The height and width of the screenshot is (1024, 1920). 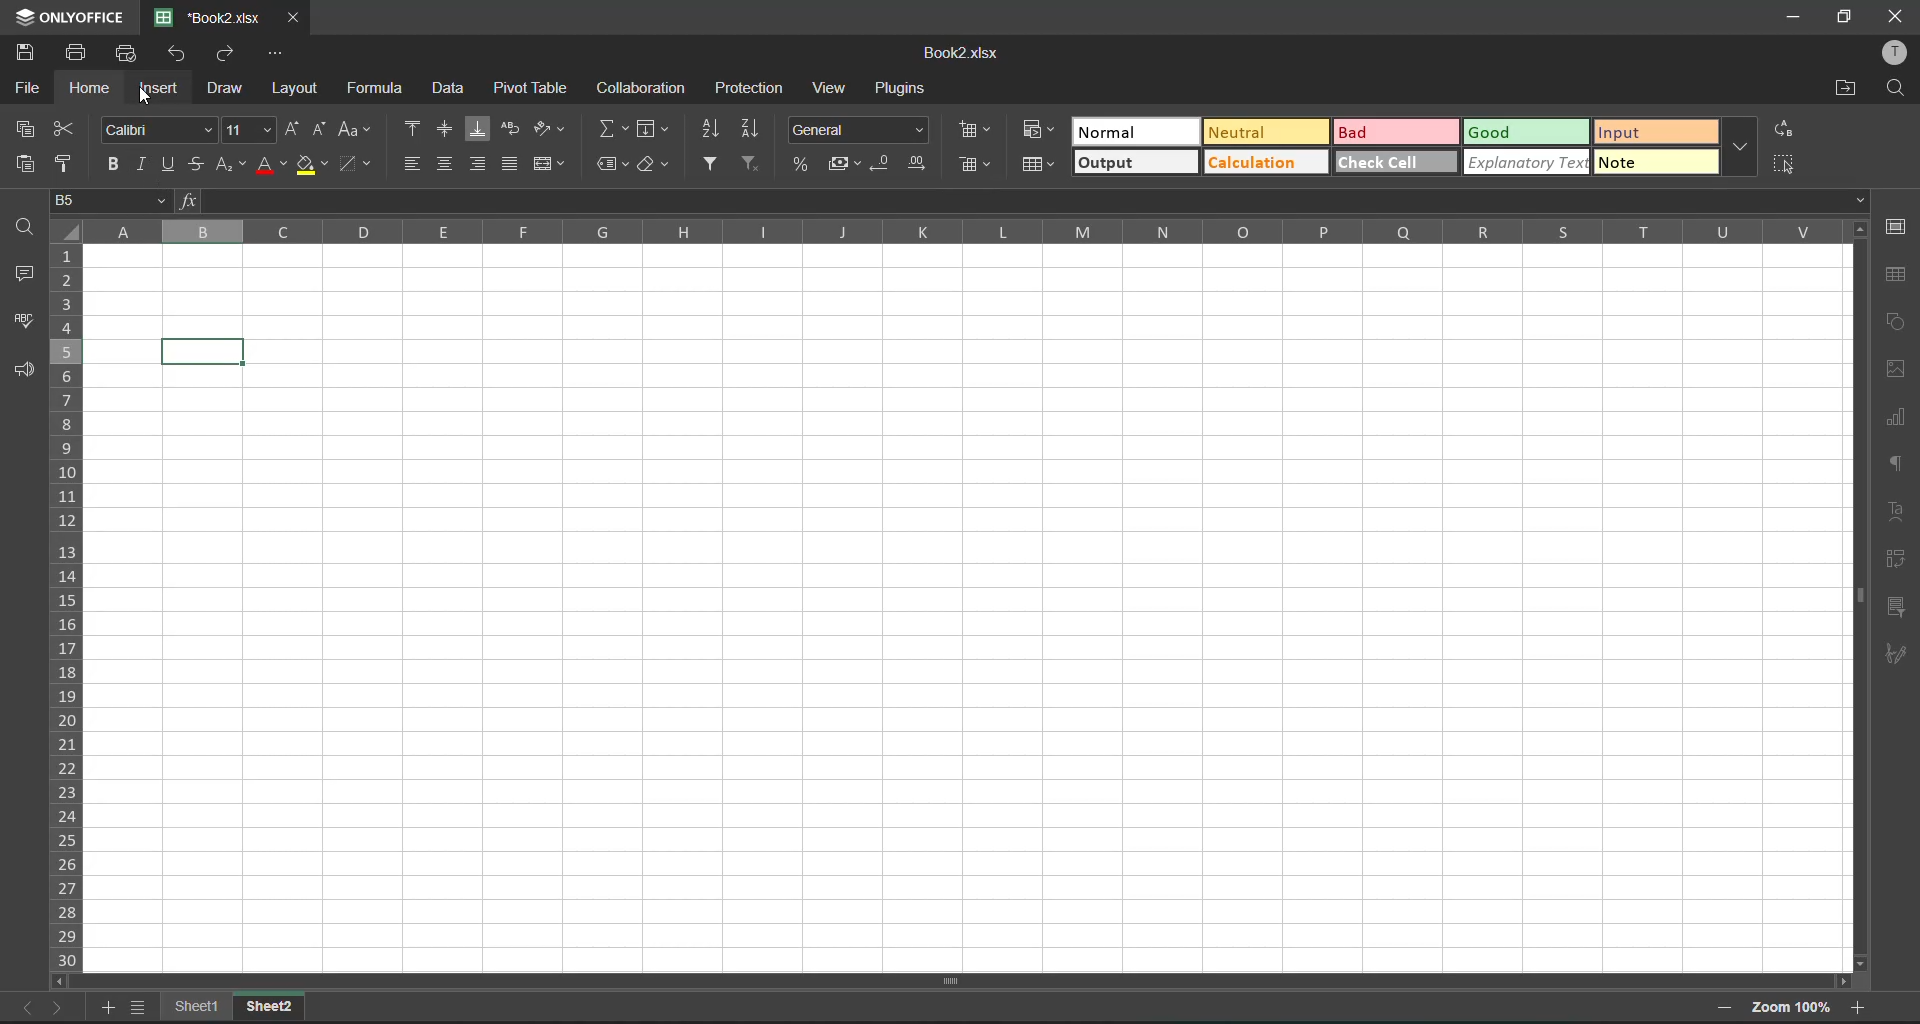 What do you see at coordinates (320, 129) in the screenshot?
I see `decrement size` at bounding box center [320, 129].